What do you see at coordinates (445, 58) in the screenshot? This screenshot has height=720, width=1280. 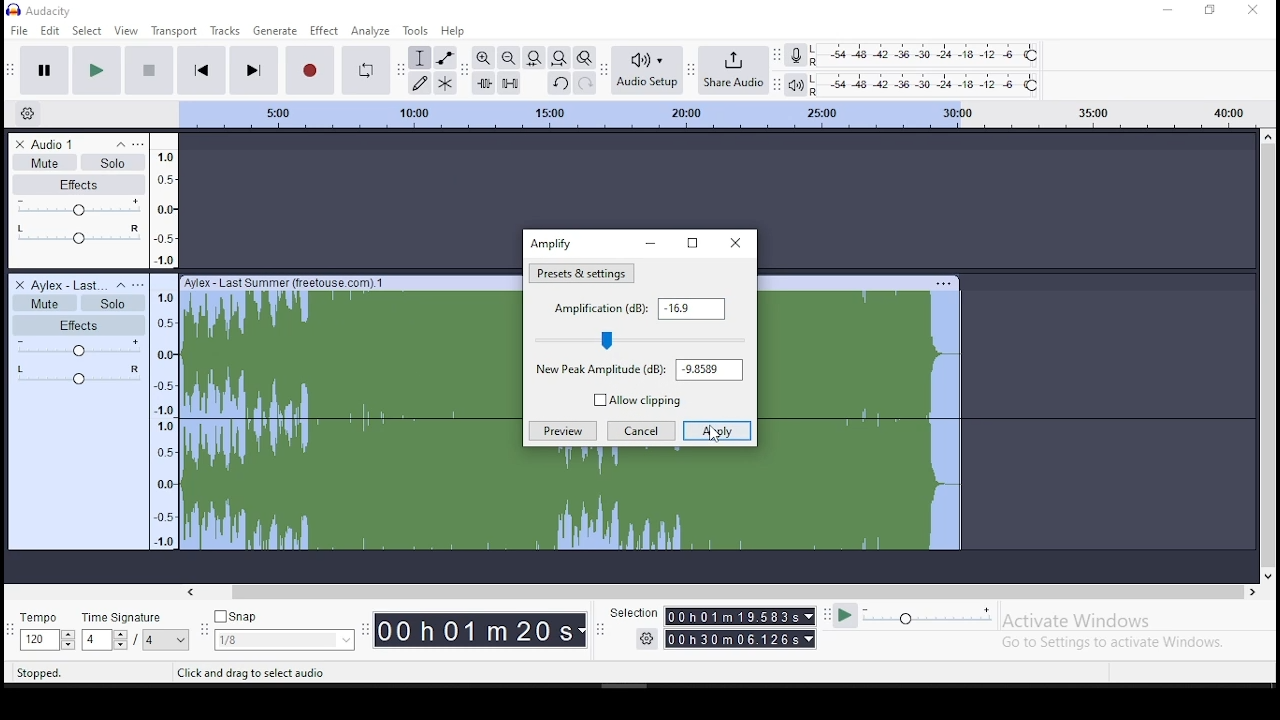 I see `envelope tool` at bounding box center [445, 58].